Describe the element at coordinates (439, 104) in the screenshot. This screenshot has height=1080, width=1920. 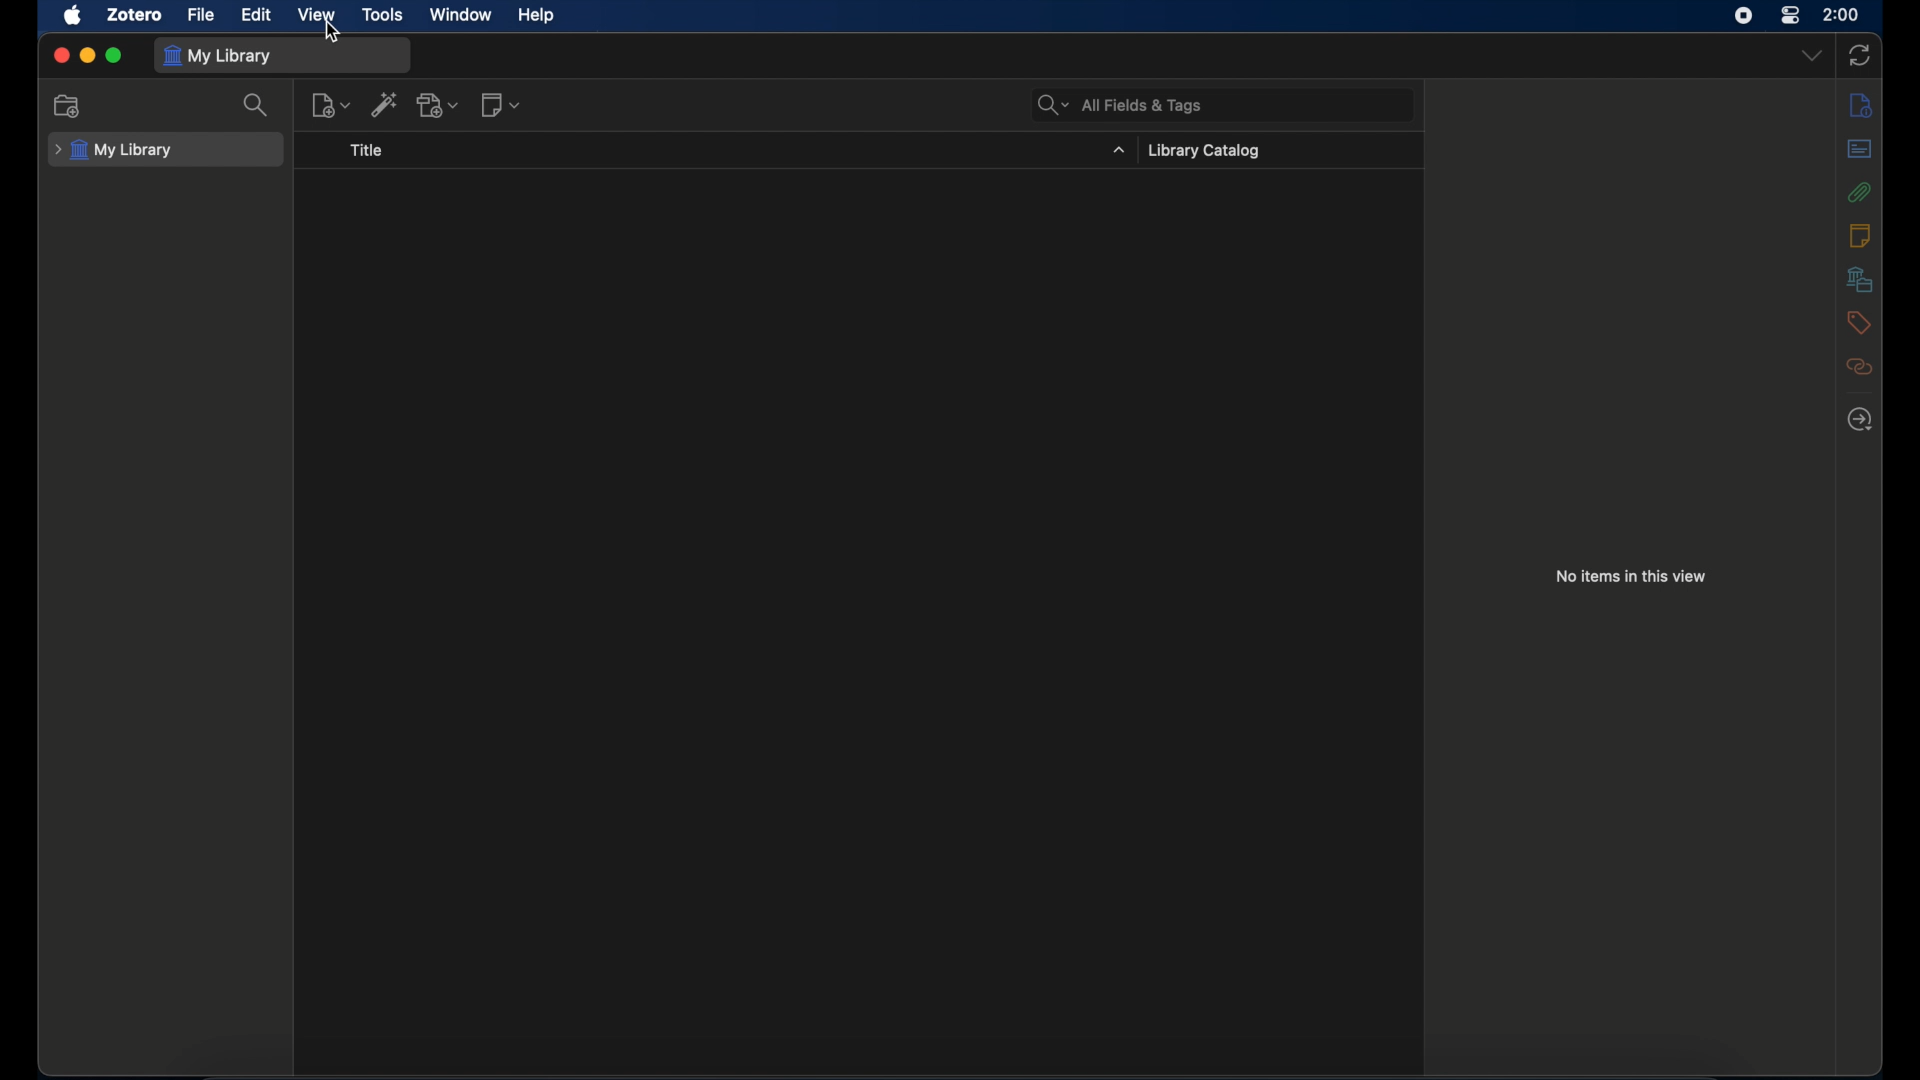
I see `add attachment` at that location.